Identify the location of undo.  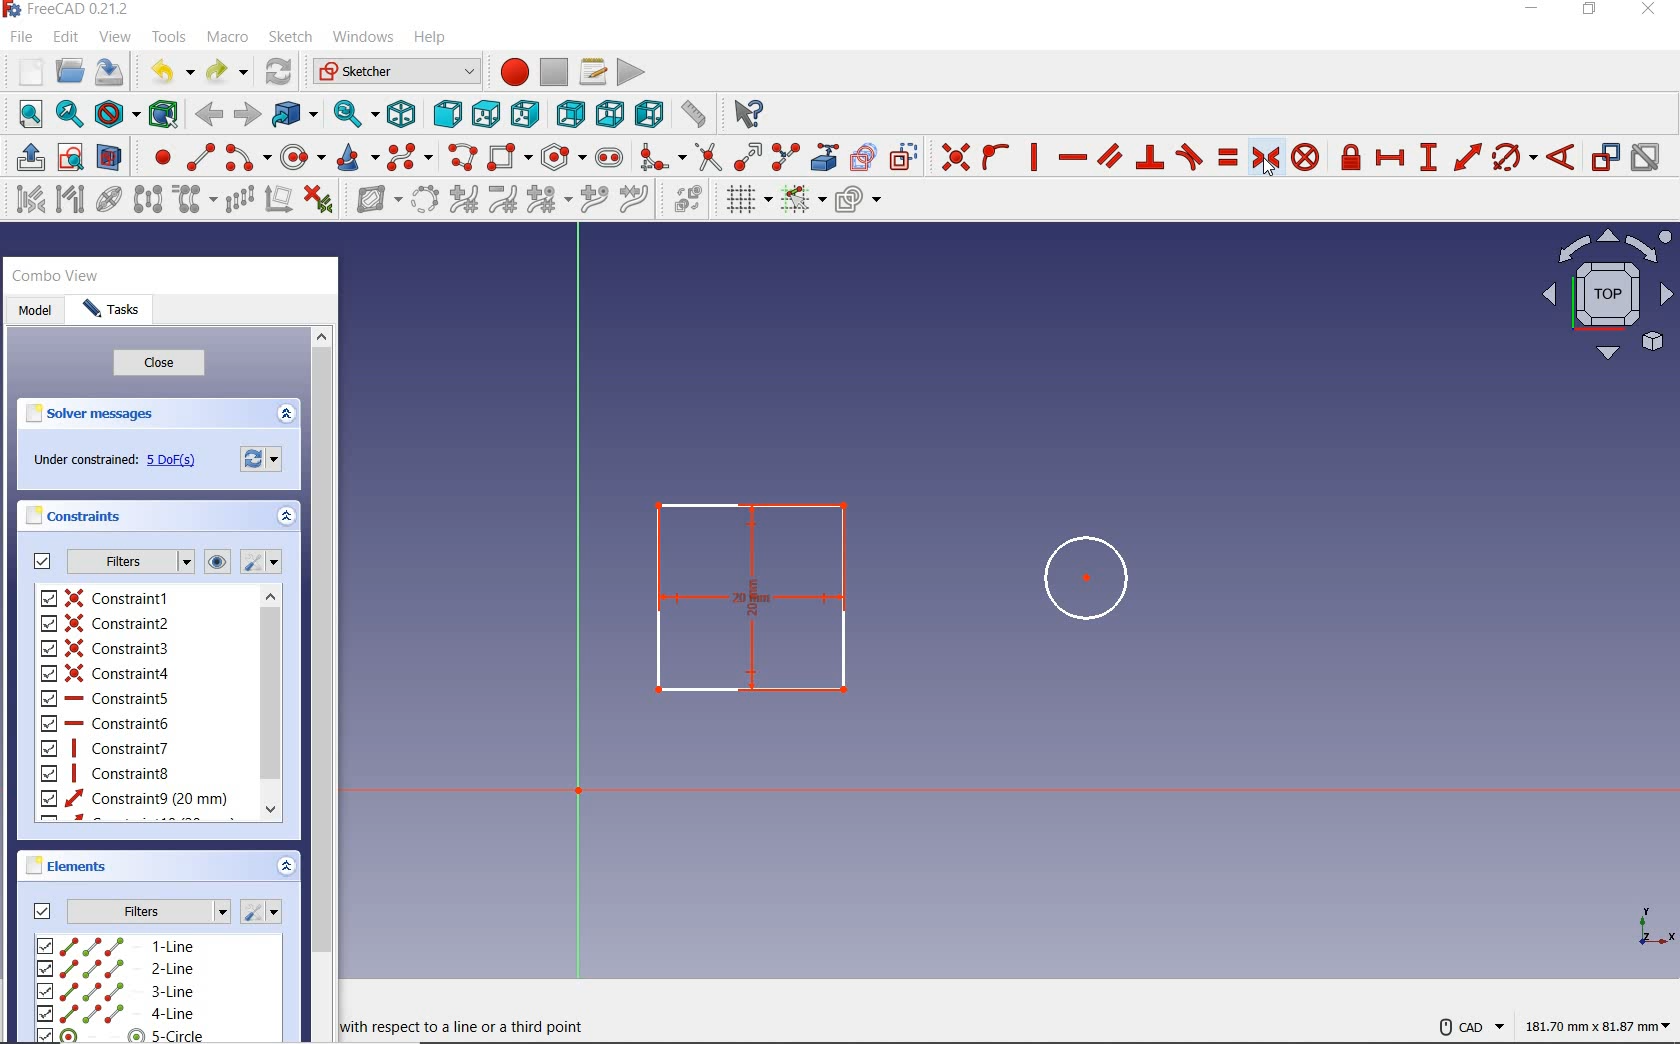
(168, 70).